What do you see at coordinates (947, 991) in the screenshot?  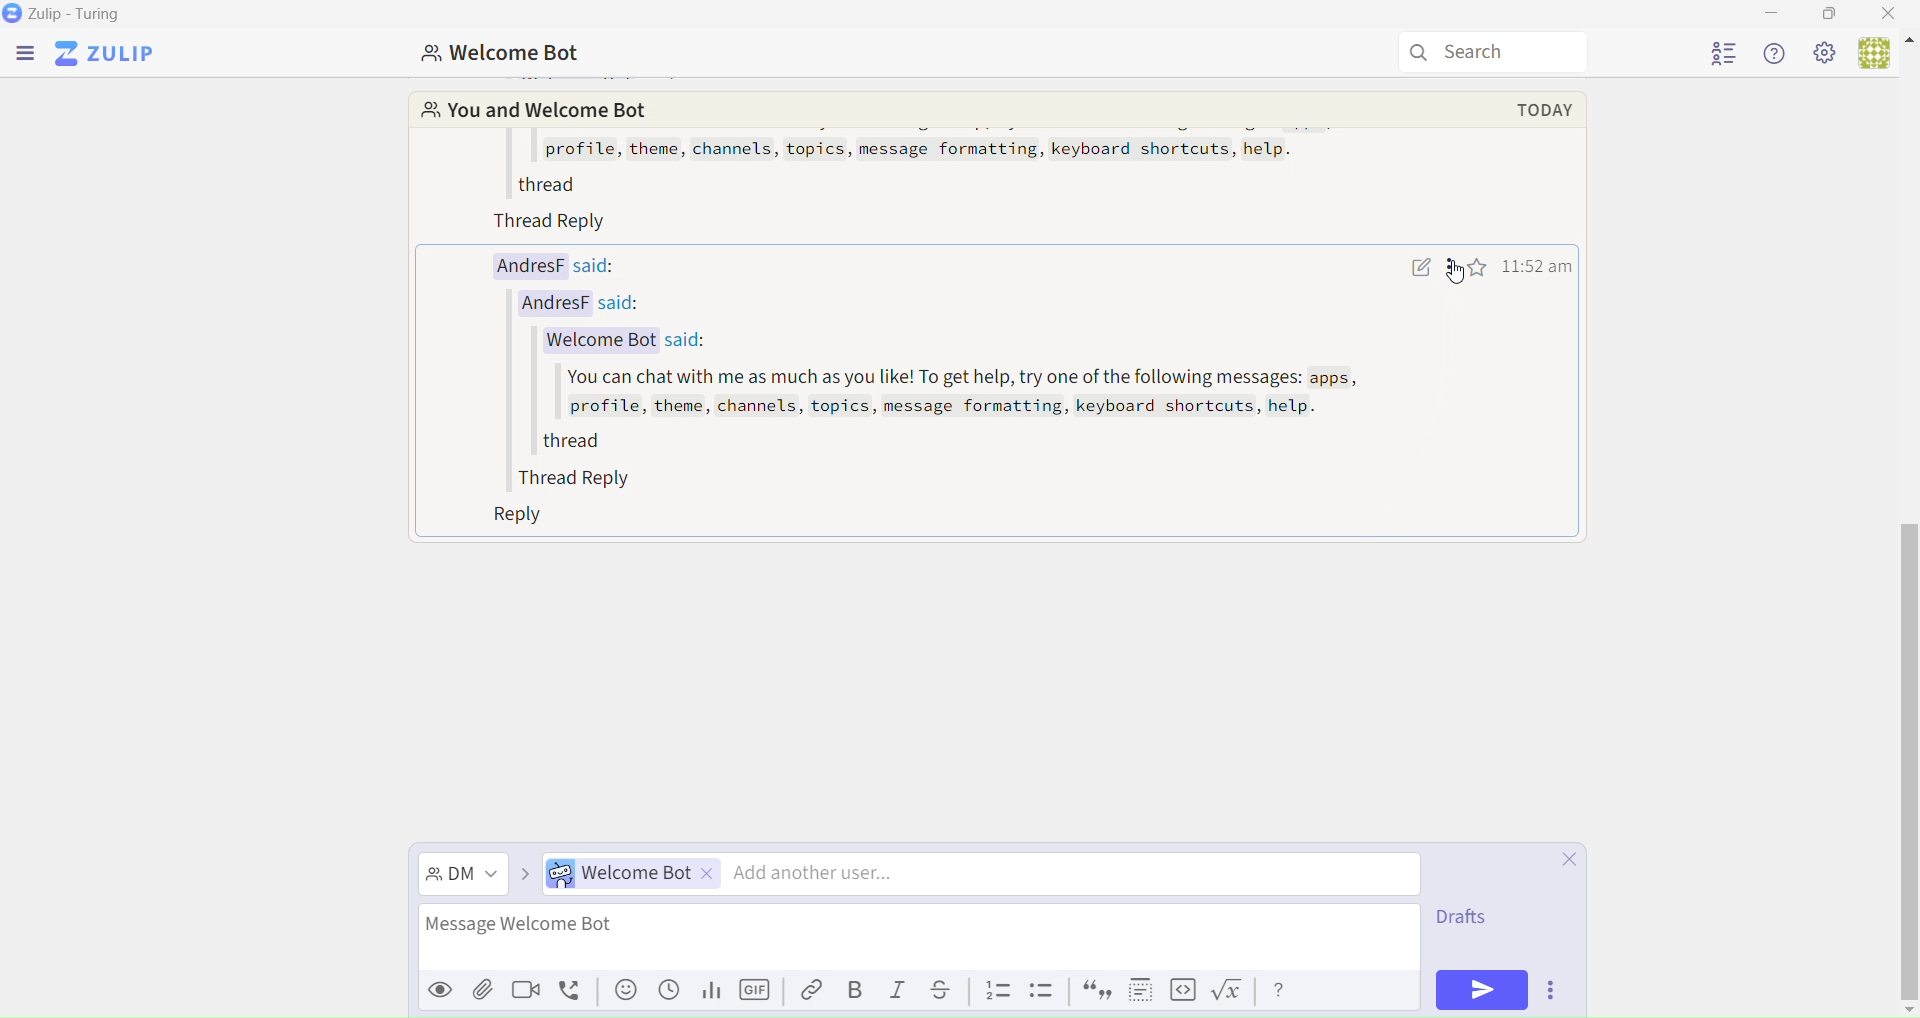 I see `Underline` at bounding box center [947, 991].